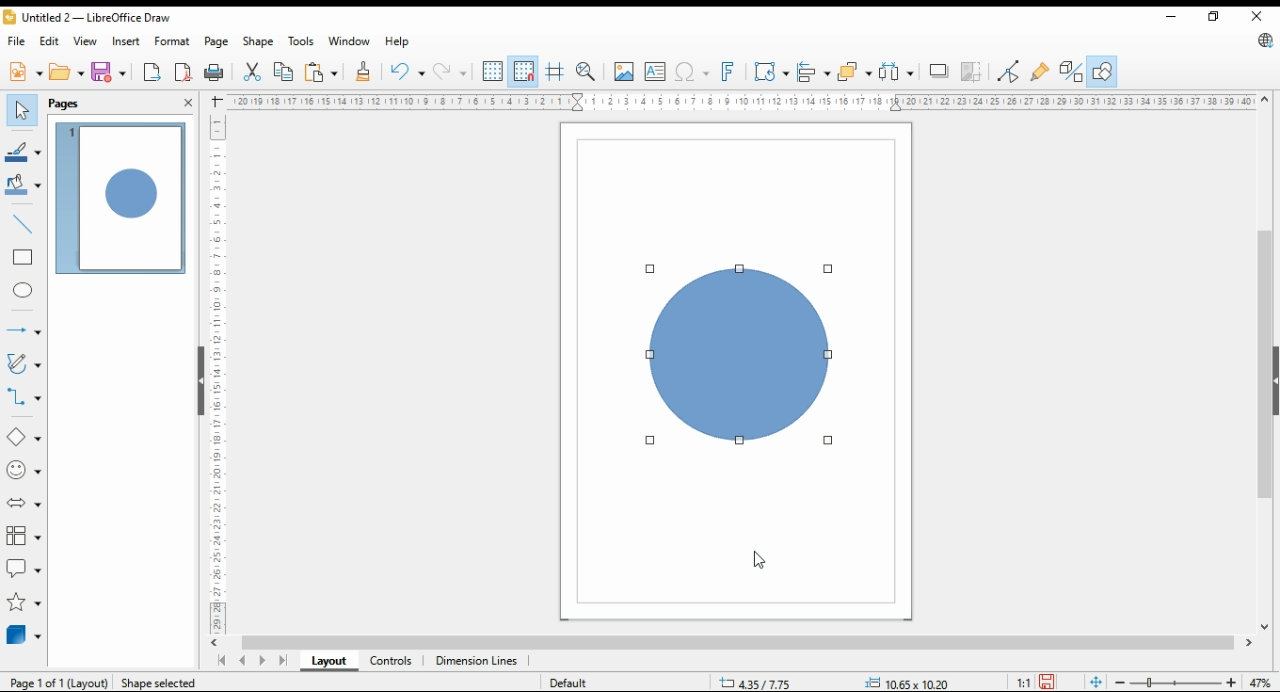 The height and width of the screenshot is (692, 1280). What do you see at coordinates (23, 185) in the screenshot?
I see `fill color` at bounding box center [23, 185].